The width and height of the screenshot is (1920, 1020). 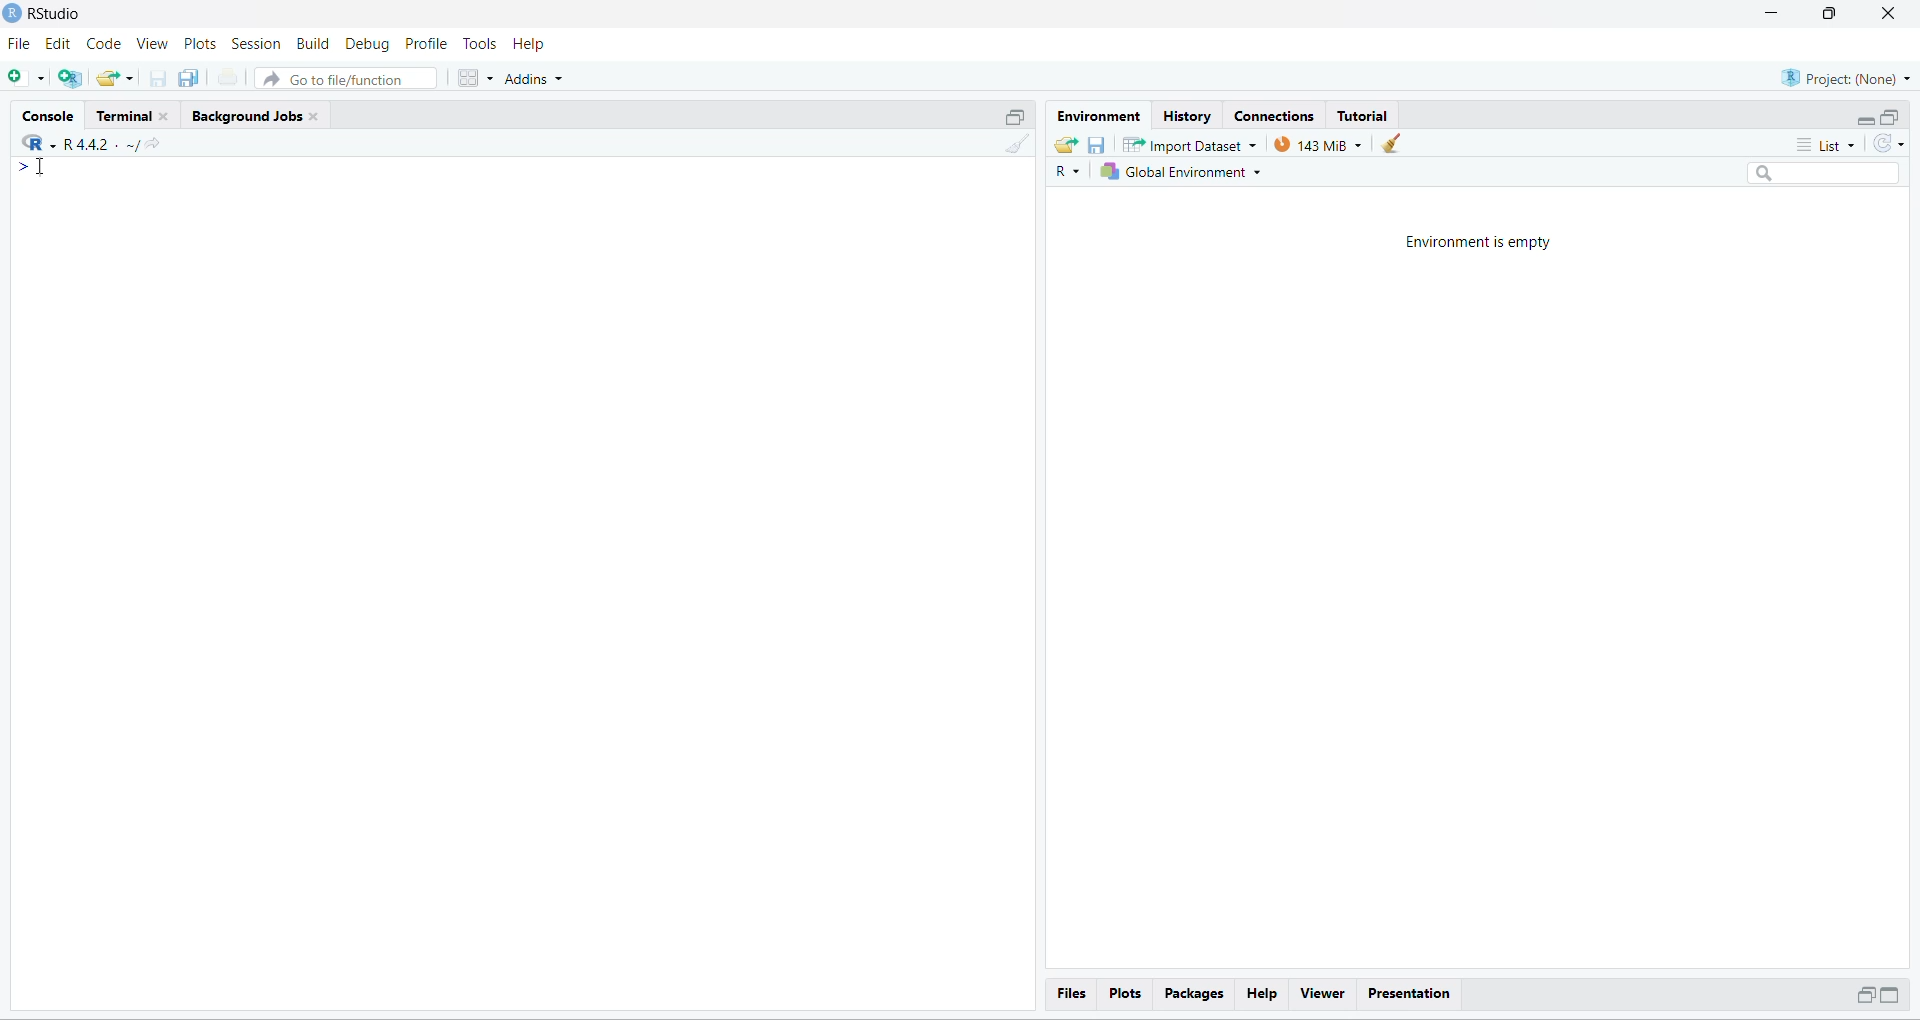 I want to click on Connections , so click(x=1280, y=117).